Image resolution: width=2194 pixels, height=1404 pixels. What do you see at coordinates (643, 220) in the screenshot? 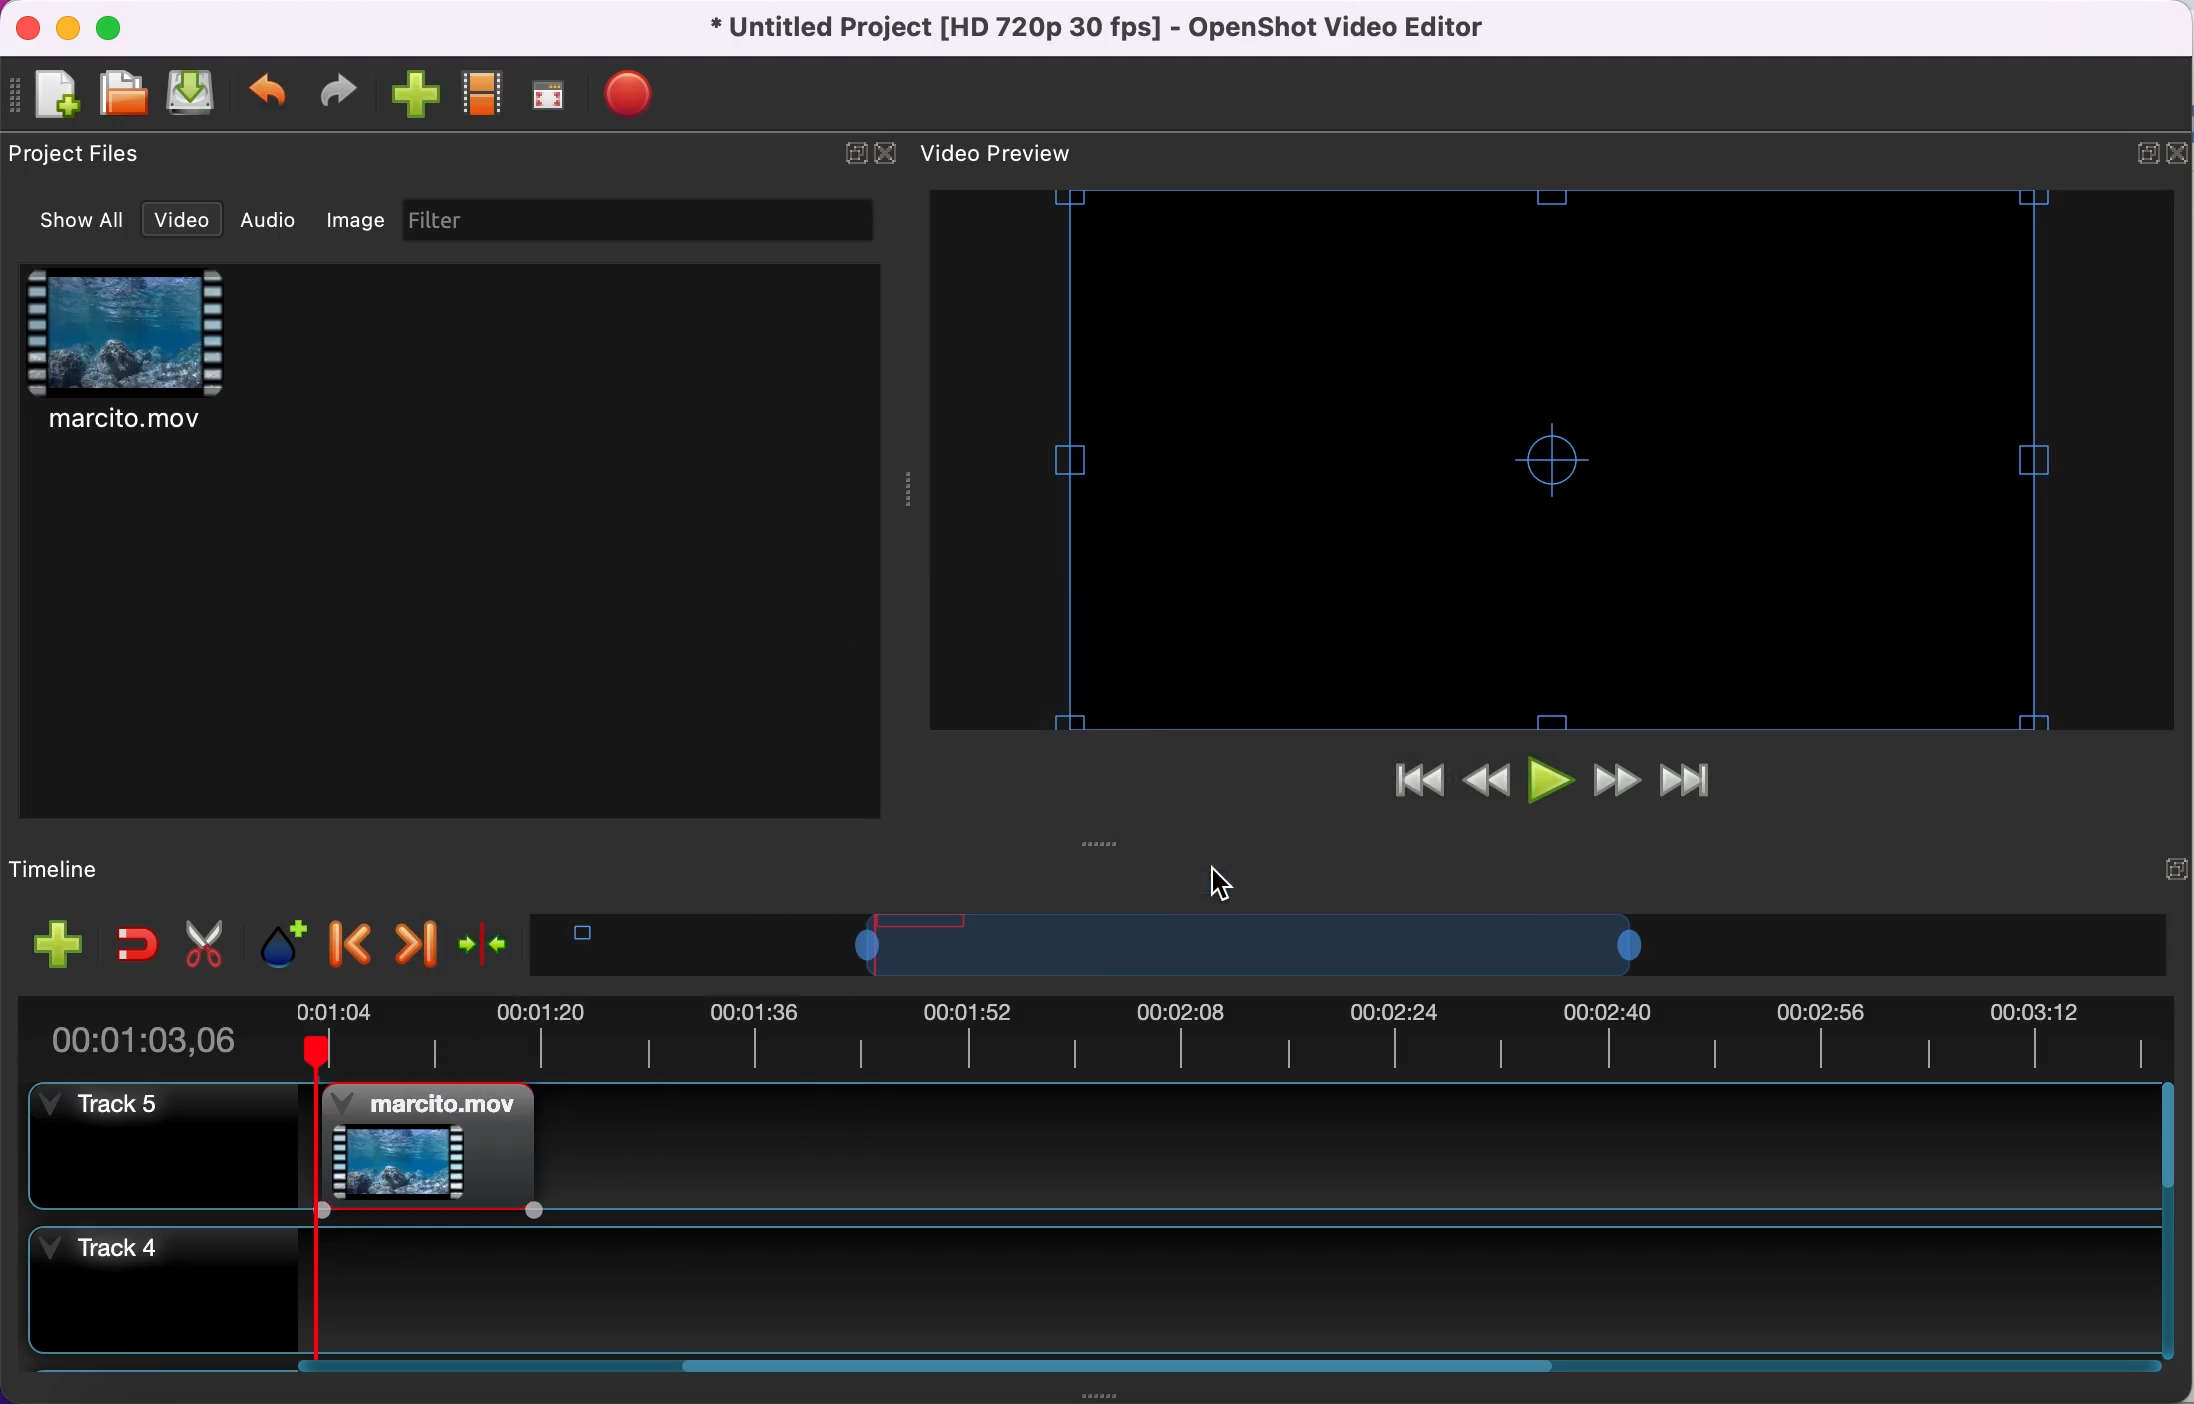
I see `filter` at bounding box center [643, 220].